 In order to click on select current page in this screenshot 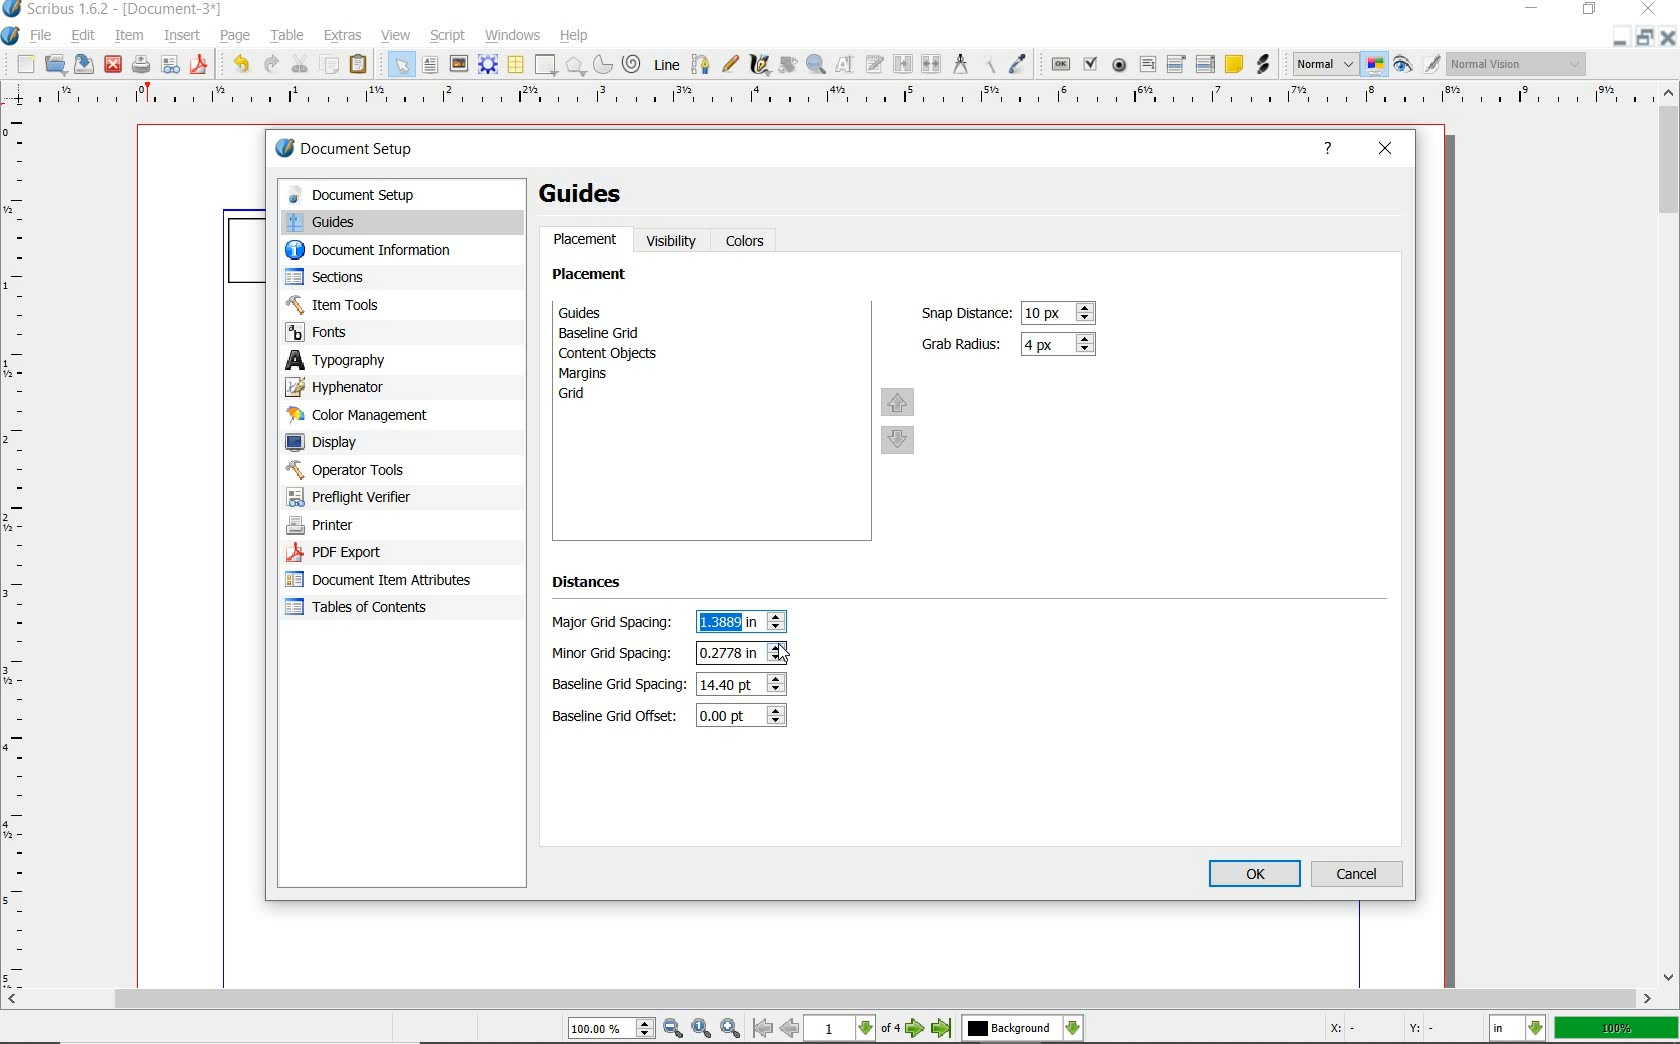, I will do `click(855, 1029)`.